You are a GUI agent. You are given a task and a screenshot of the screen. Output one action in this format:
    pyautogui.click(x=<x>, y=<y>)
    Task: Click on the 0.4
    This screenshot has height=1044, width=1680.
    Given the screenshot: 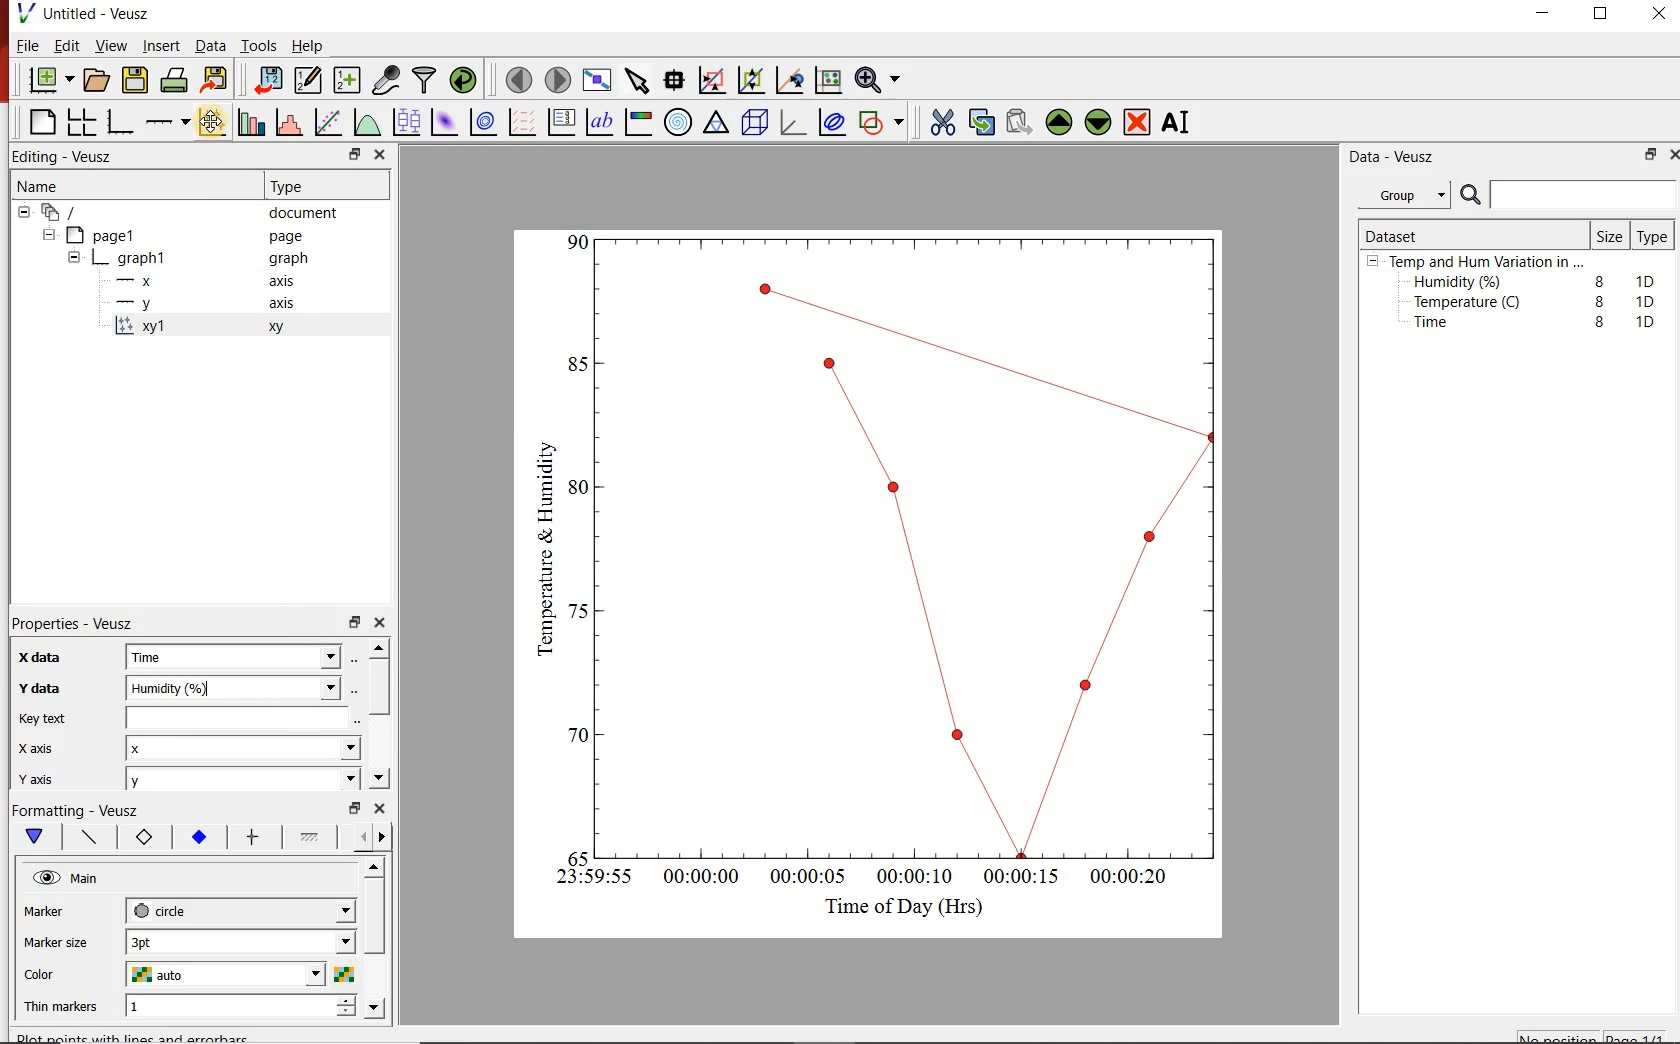 What is the action you would take?
    pyautogui.click(x=578, y=611)
    